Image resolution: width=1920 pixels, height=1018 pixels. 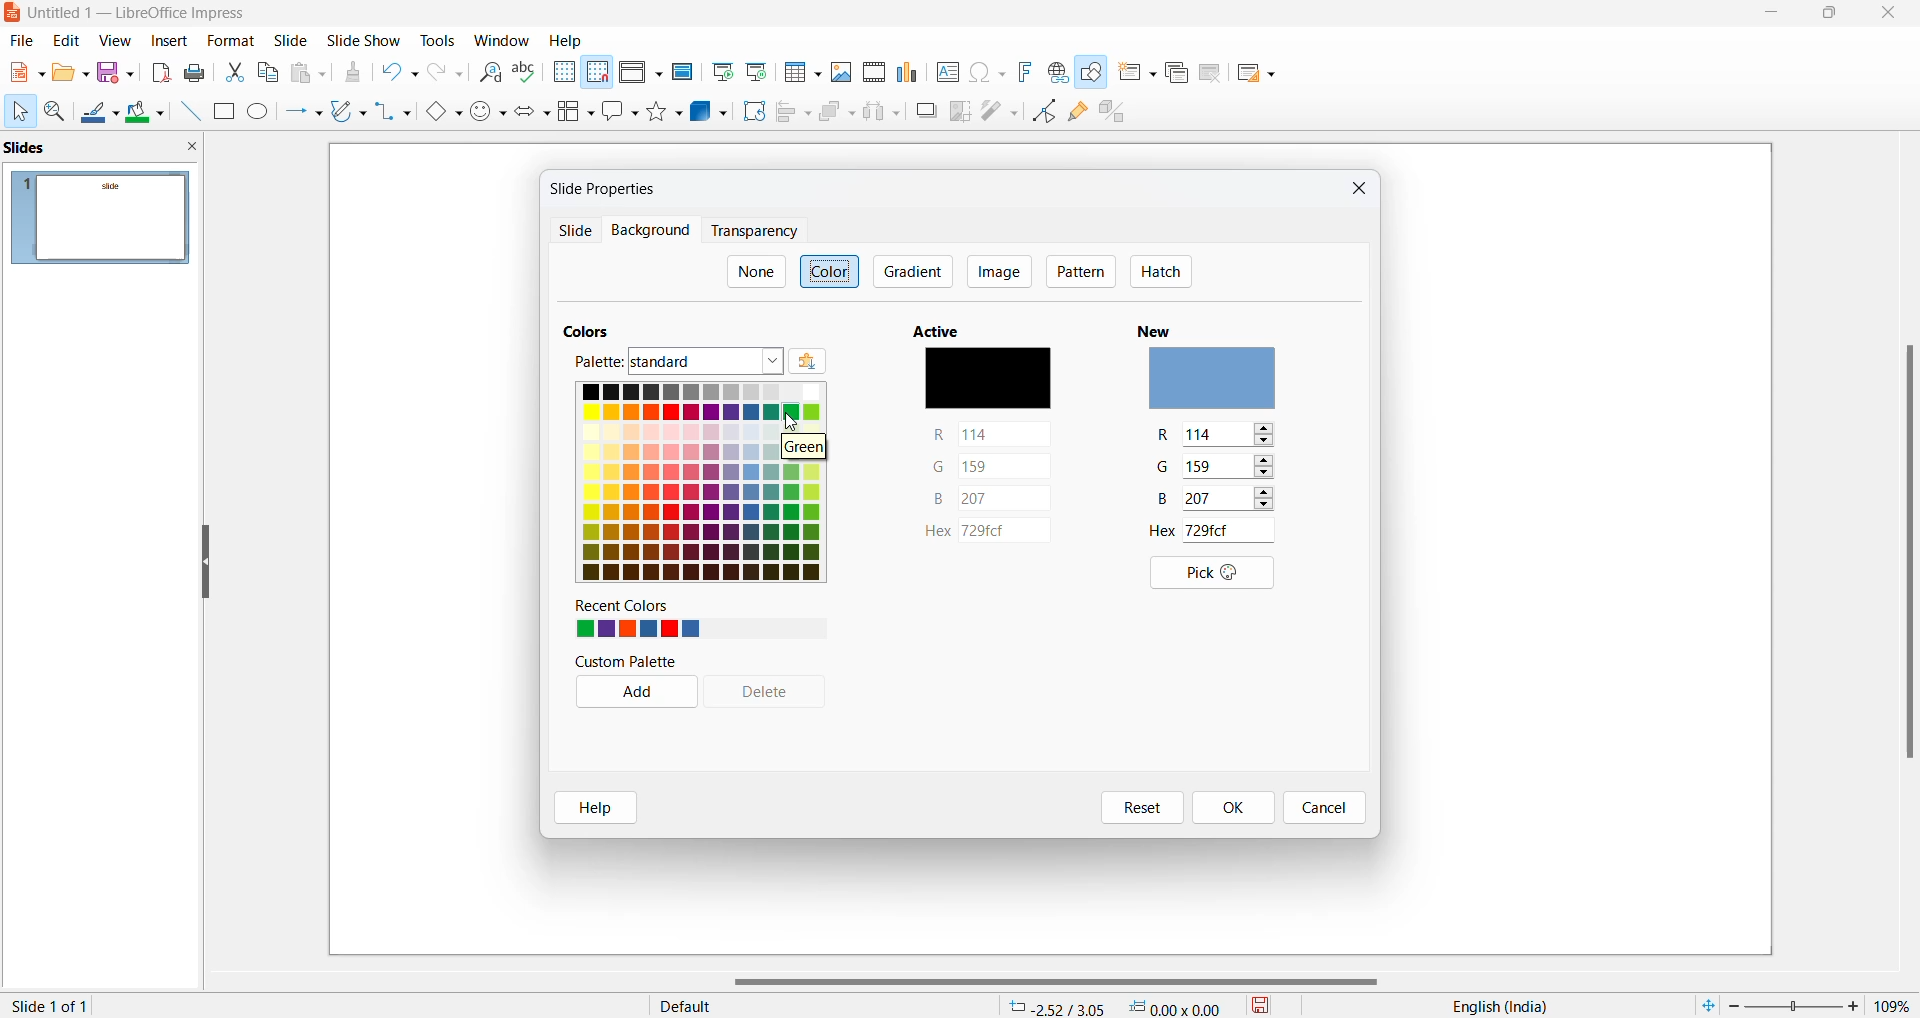 I want to click on redo , so click(x=446, y=76).